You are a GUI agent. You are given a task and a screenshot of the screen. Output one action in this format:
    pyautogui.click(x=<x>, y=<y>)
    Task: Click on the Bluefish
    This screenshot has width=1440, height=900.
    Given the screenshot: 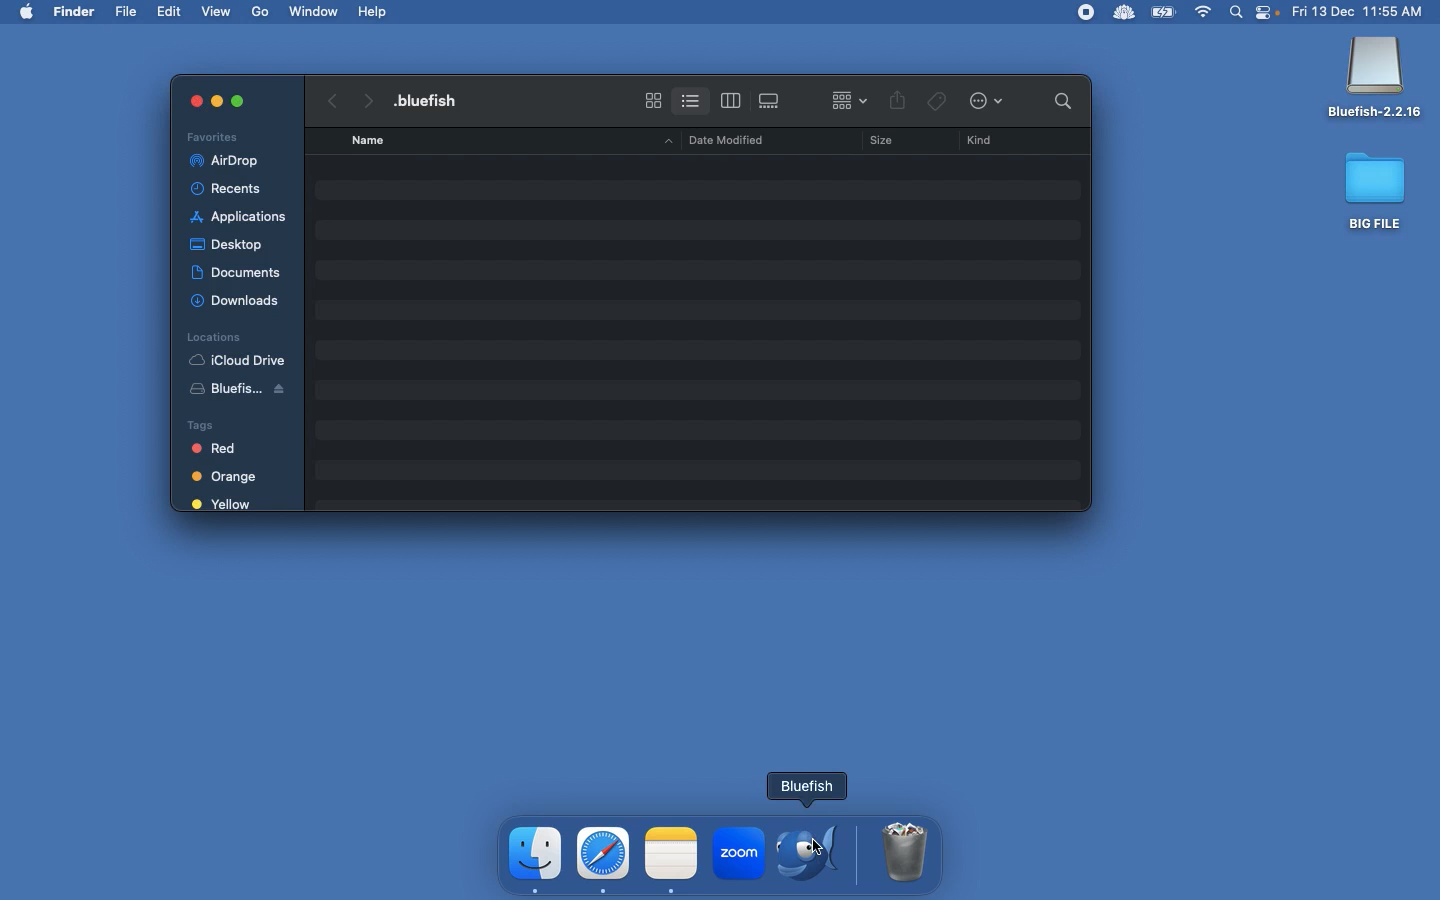 What is the action you would take?
    pyautogui.click(x=1375, y=79)
    